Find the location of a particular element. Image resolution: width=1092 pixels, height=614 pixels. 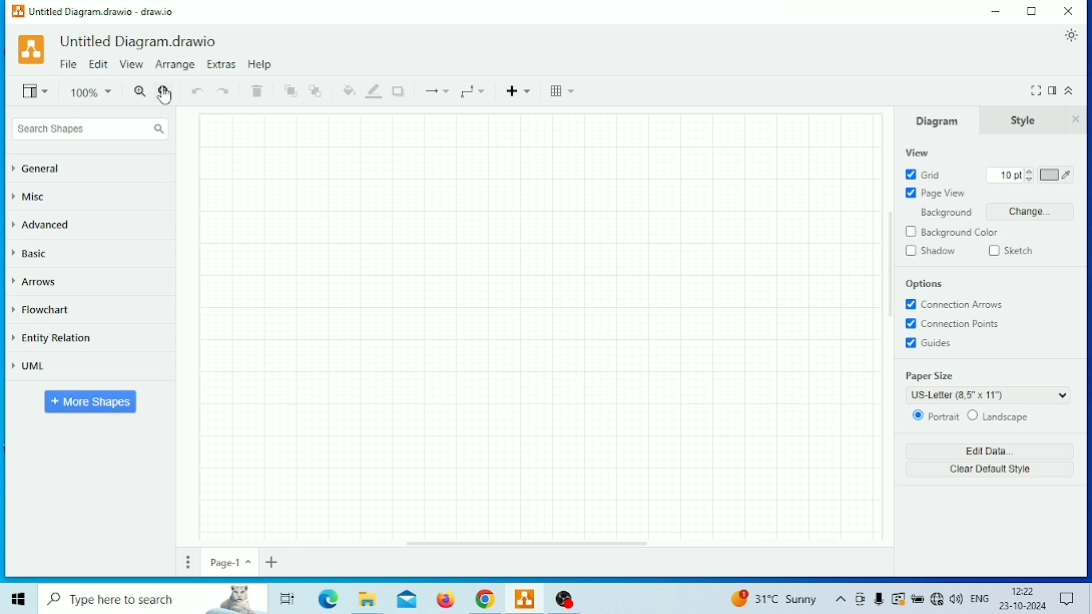

Grid color is located at coordinates (1057, 175).